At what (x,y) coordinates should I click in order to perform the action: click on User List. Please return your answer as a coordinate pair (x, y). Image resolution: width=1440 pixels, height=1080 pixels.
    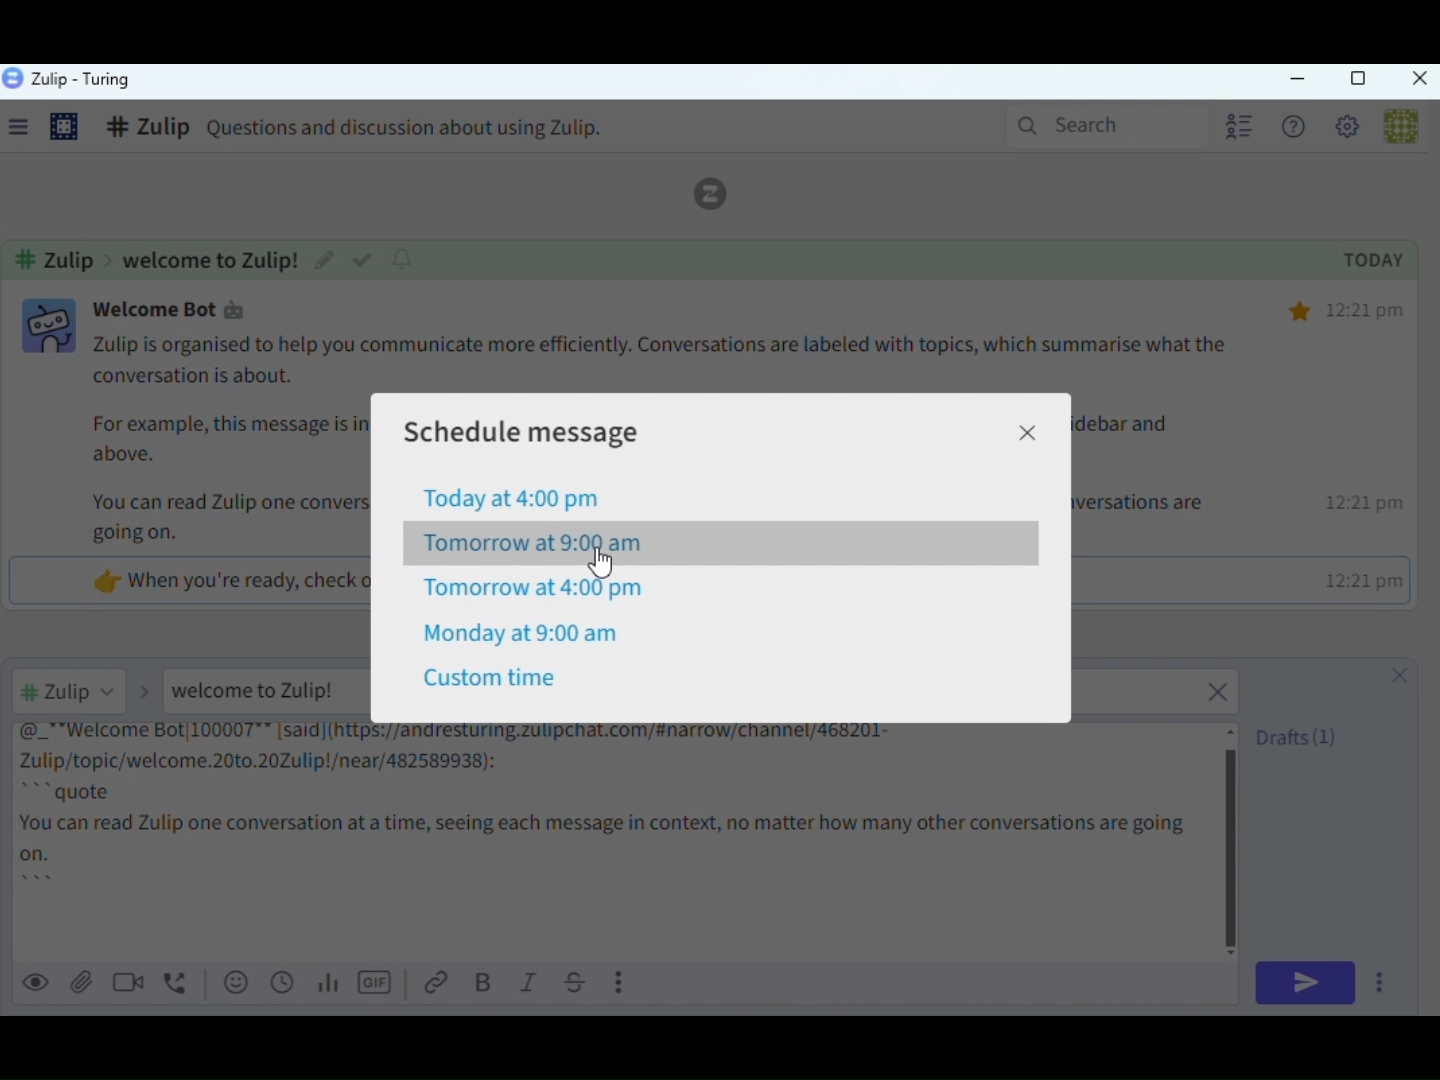
    Looking at the image, I should click on (1237, 125).